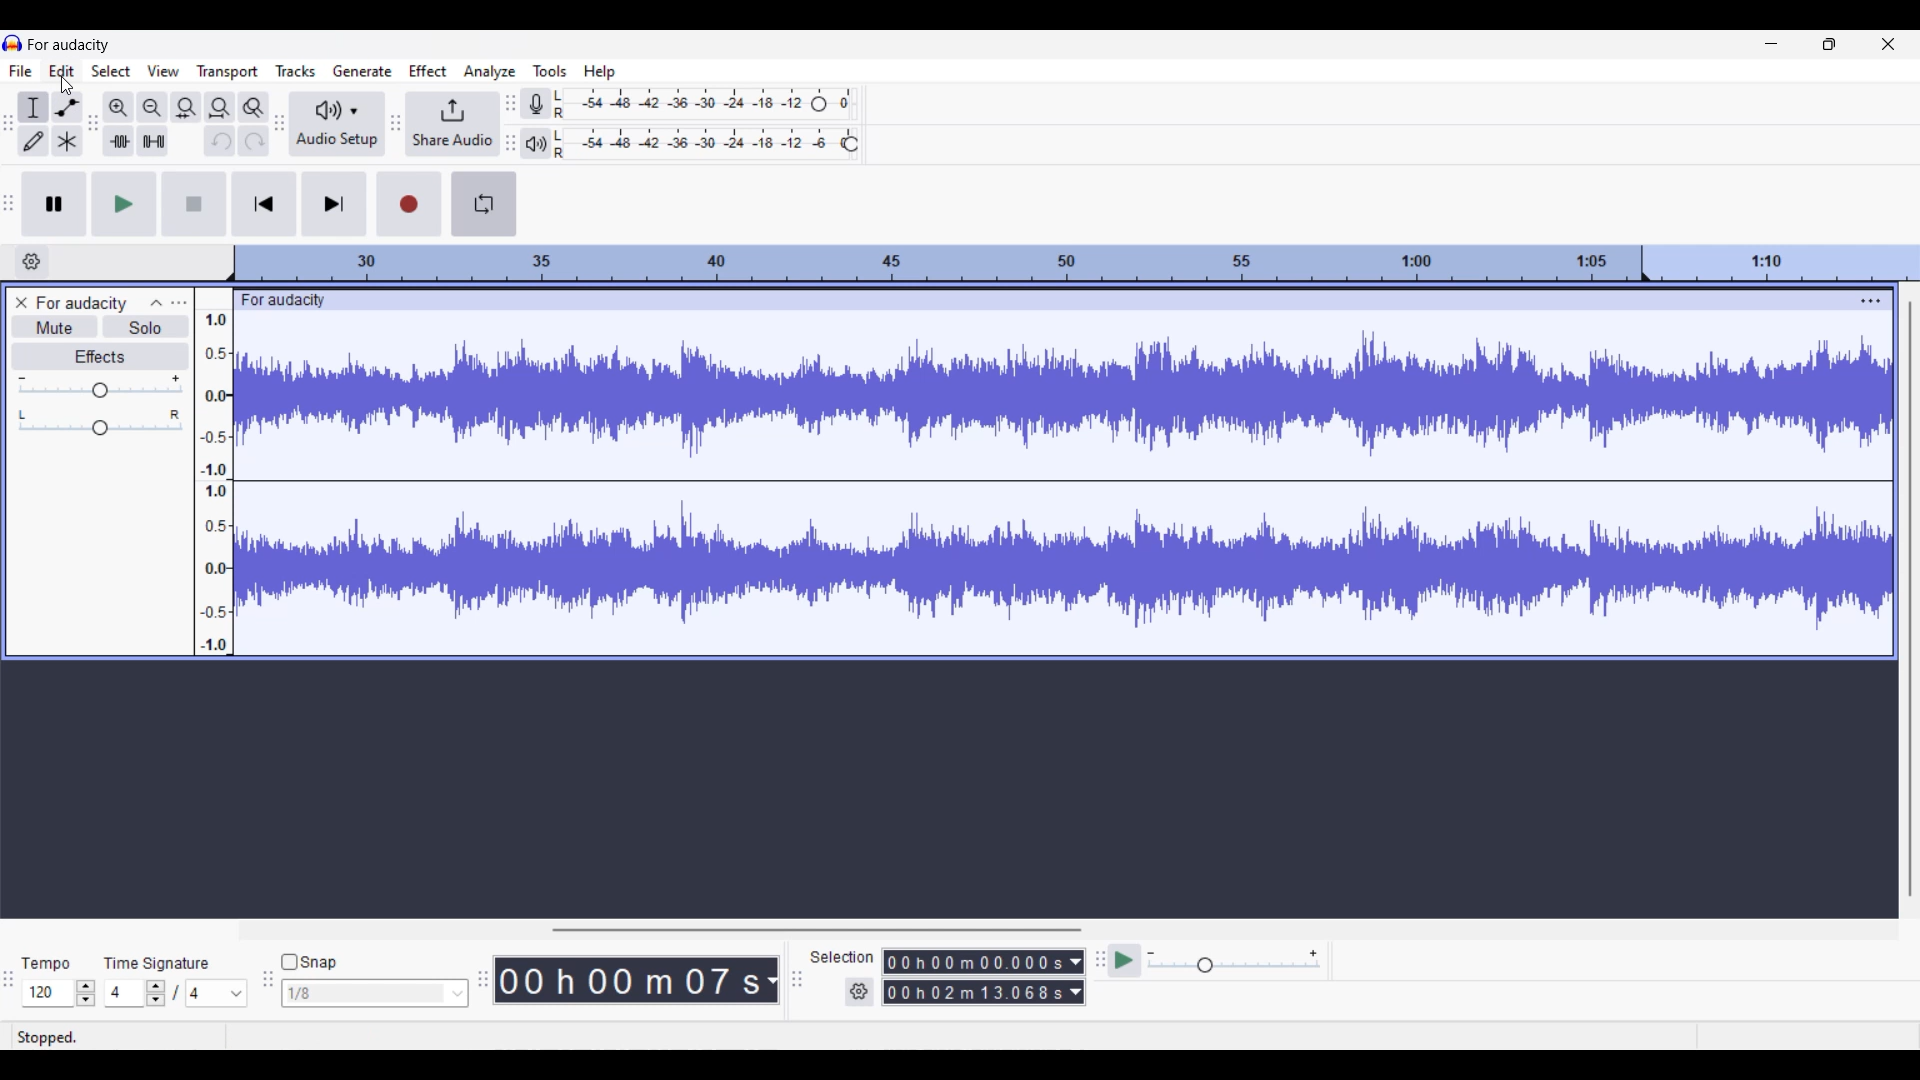 The width and height of the screenshot is (1920, 1080). I want to click on Playback level, so click(699, 144).